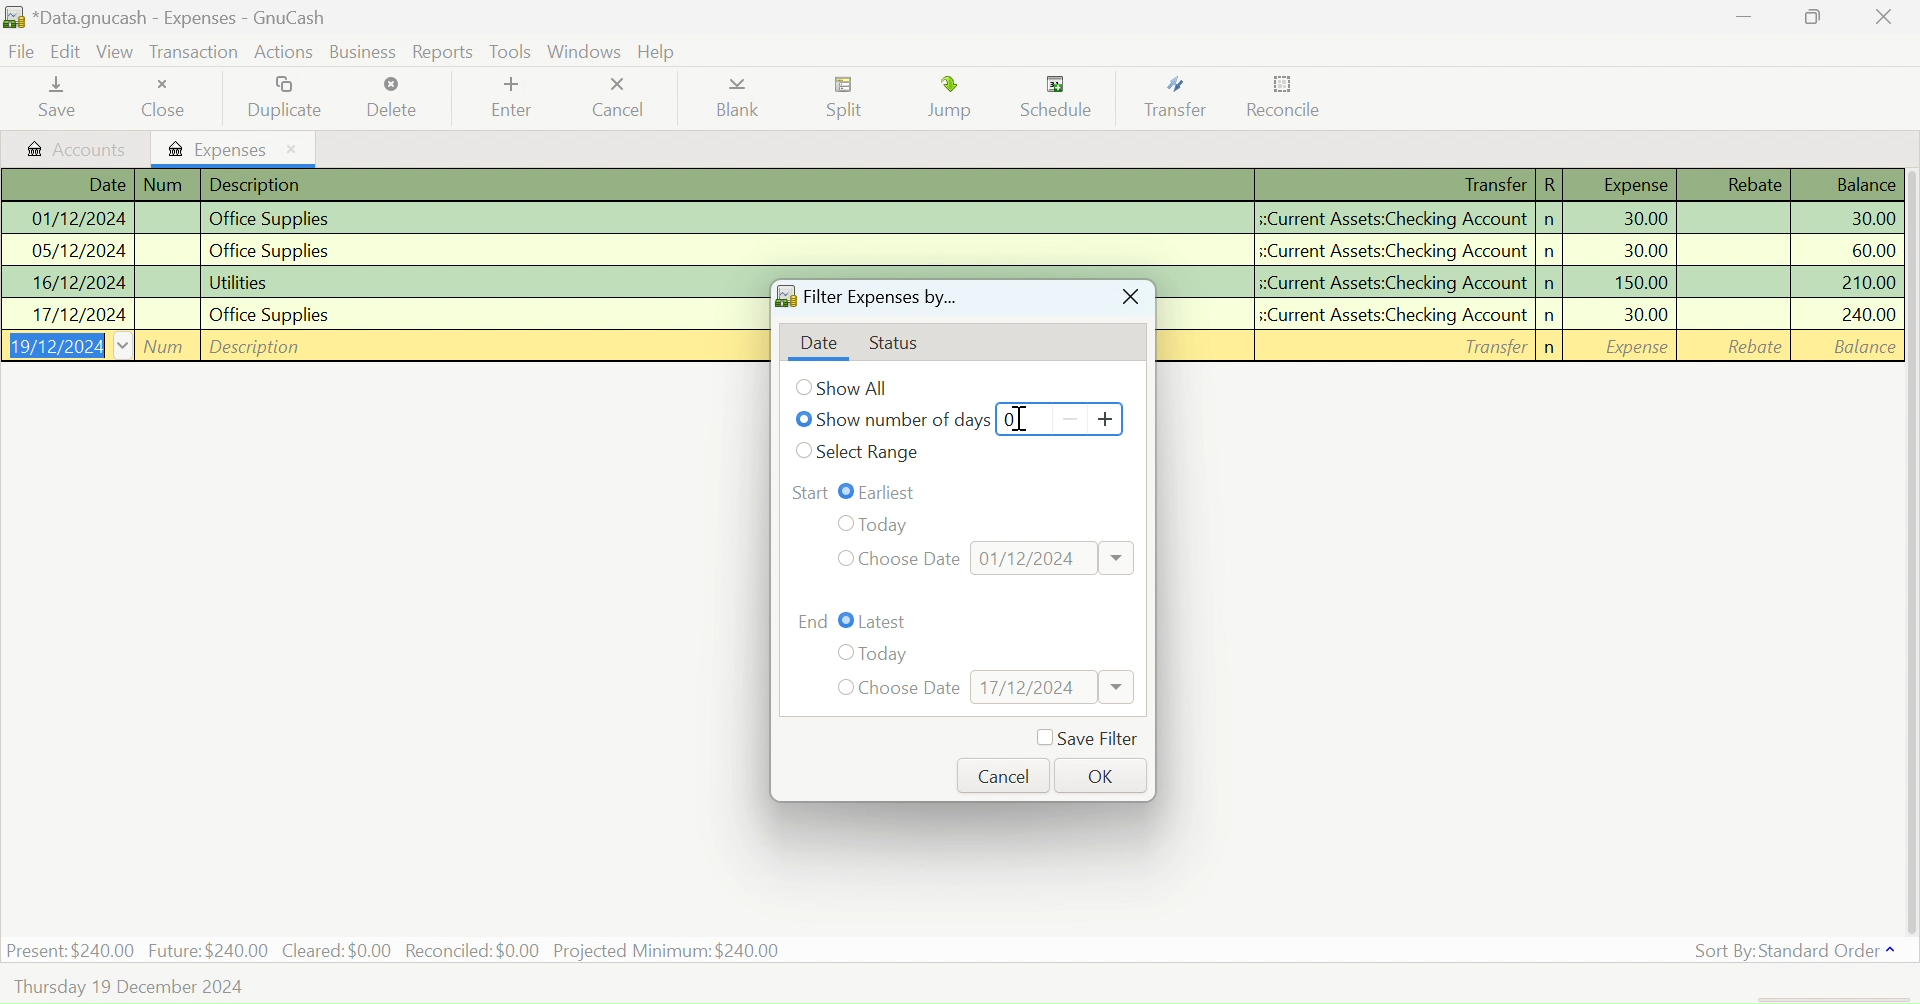 This screenshot has width=1920, height=1004. Describe the element at coordinates (1790, 951) in the screenshot. I see `Sort By: Standard Order` at that location.